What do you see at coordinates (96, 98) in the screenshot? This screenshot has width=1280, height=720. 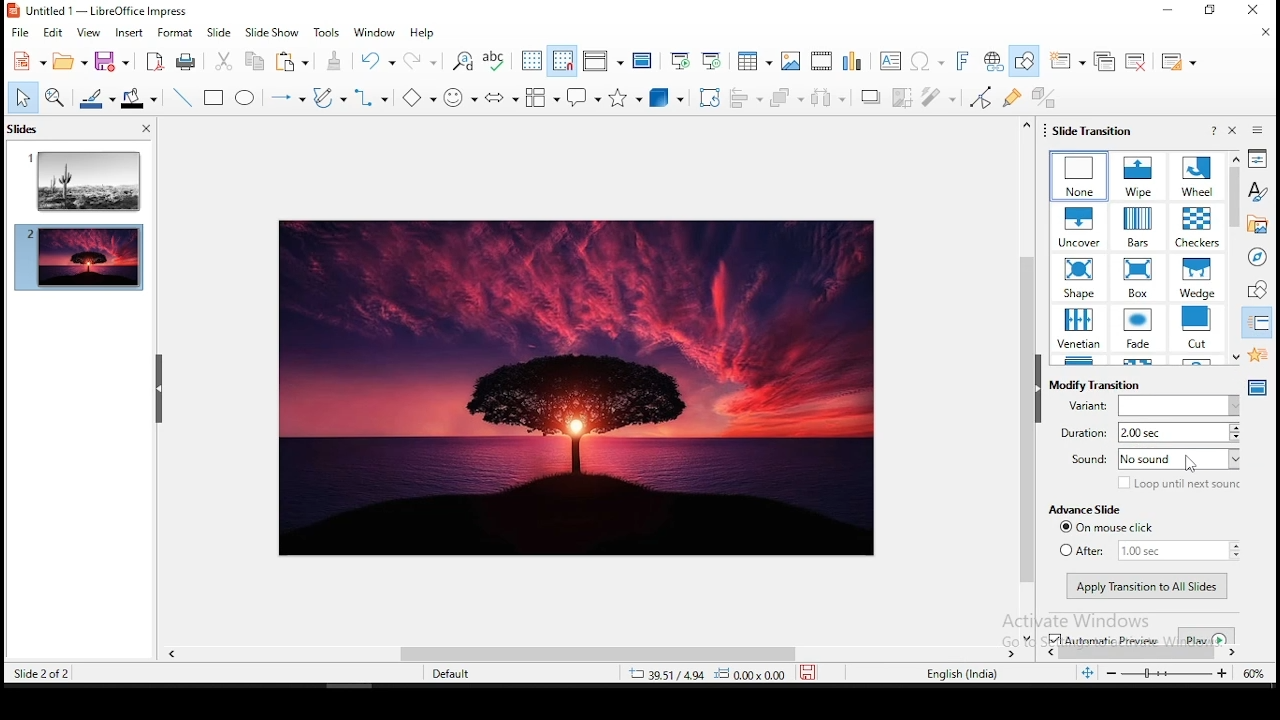 I see `line color` at bounding box center [96, 98].